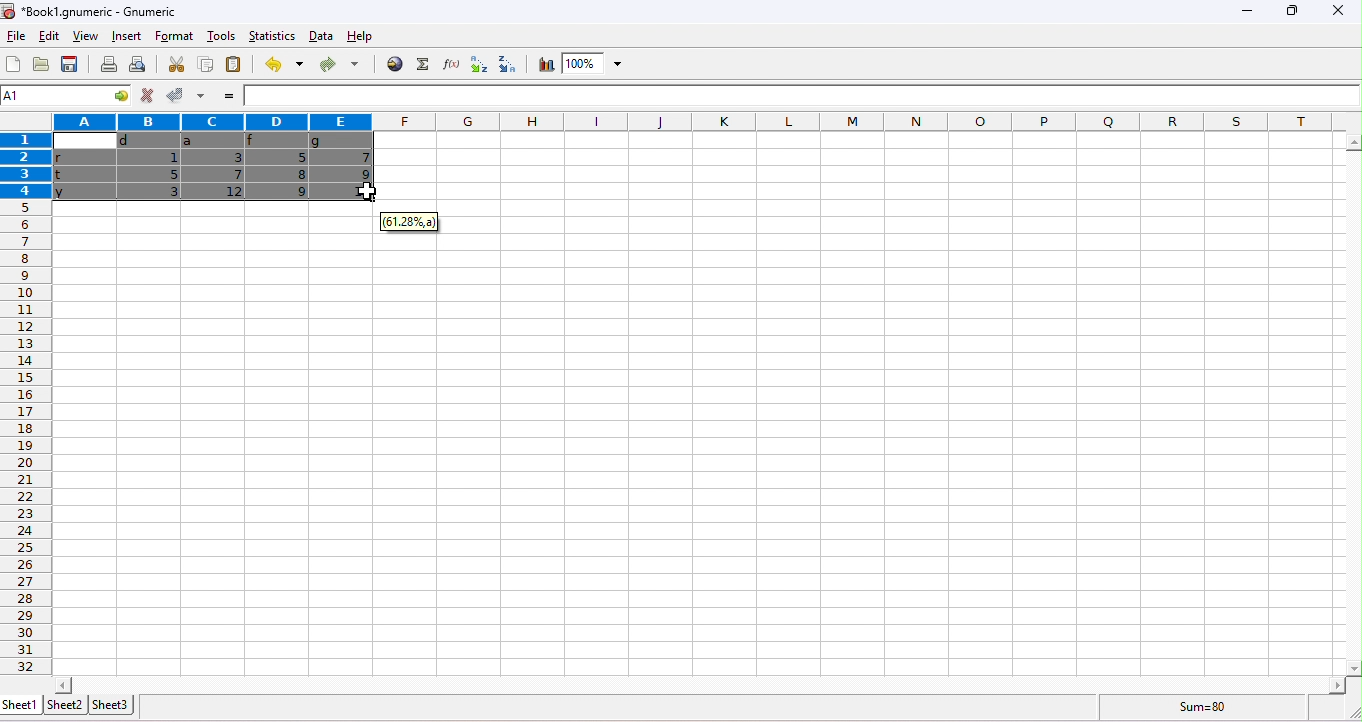  Describe the element at coordinates (1205, 708) in the screenshot. I see `sum=80` at that location.